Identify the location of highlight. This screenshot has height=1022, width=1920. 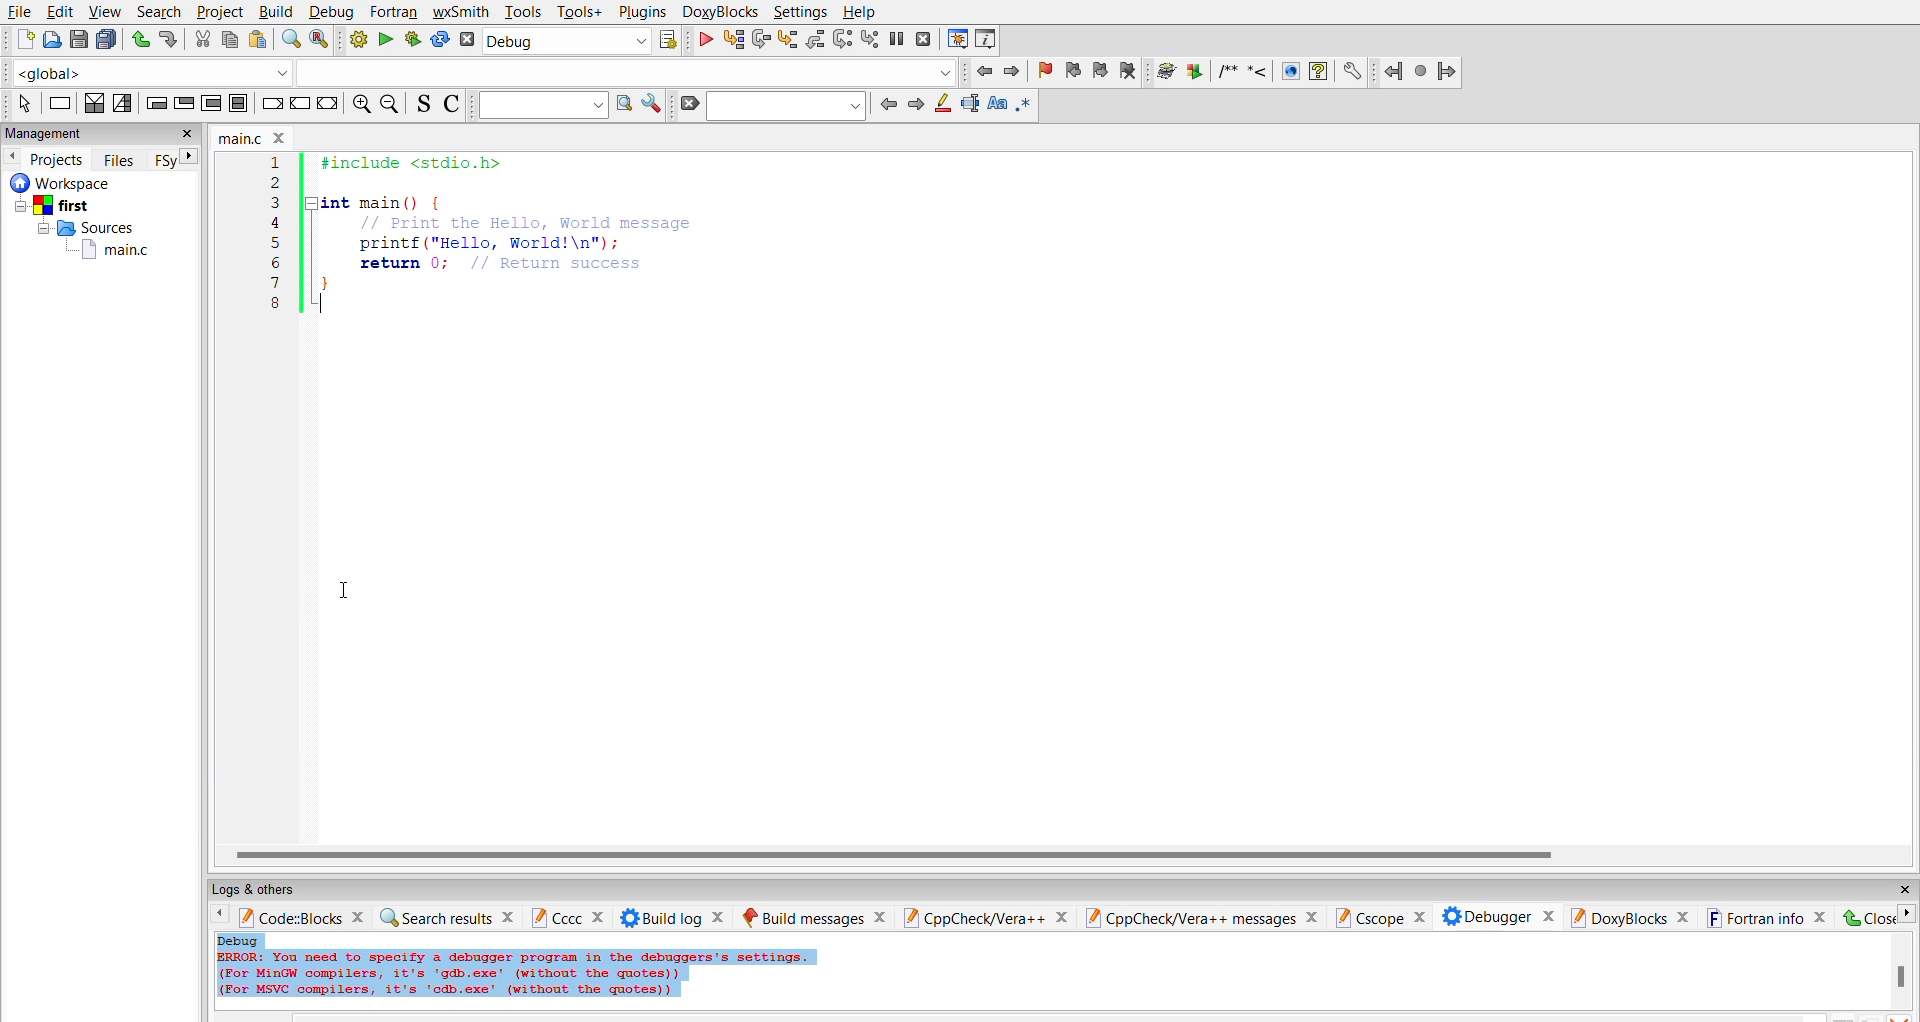
(944, 105).